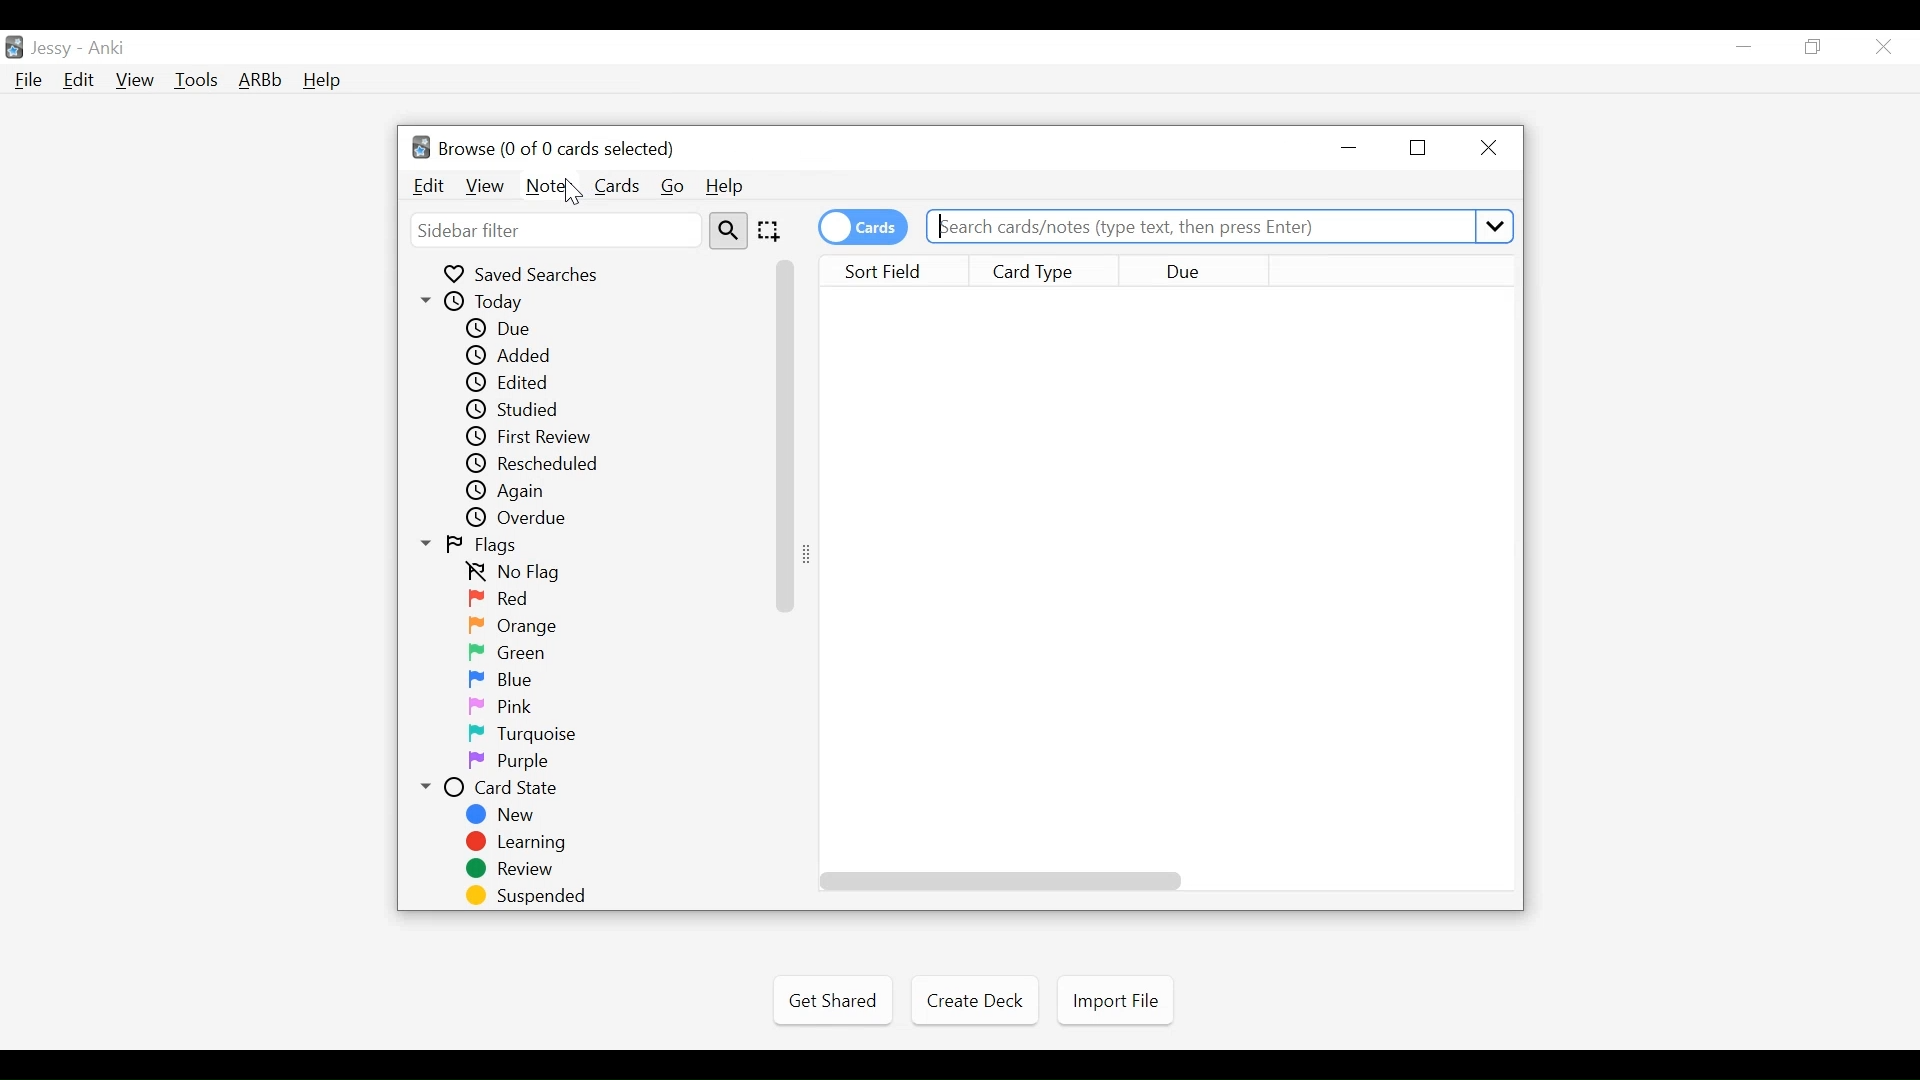  I want to click on Restore, so click(1814, 48).